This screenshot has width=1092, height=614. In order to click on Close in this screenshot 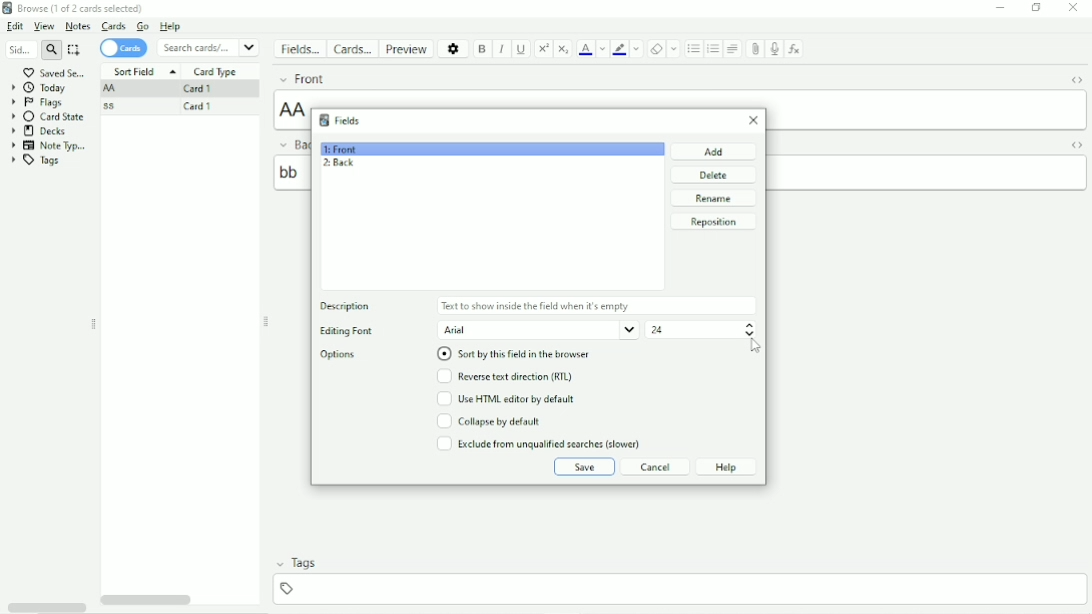, I will do `click(750, 122)`.